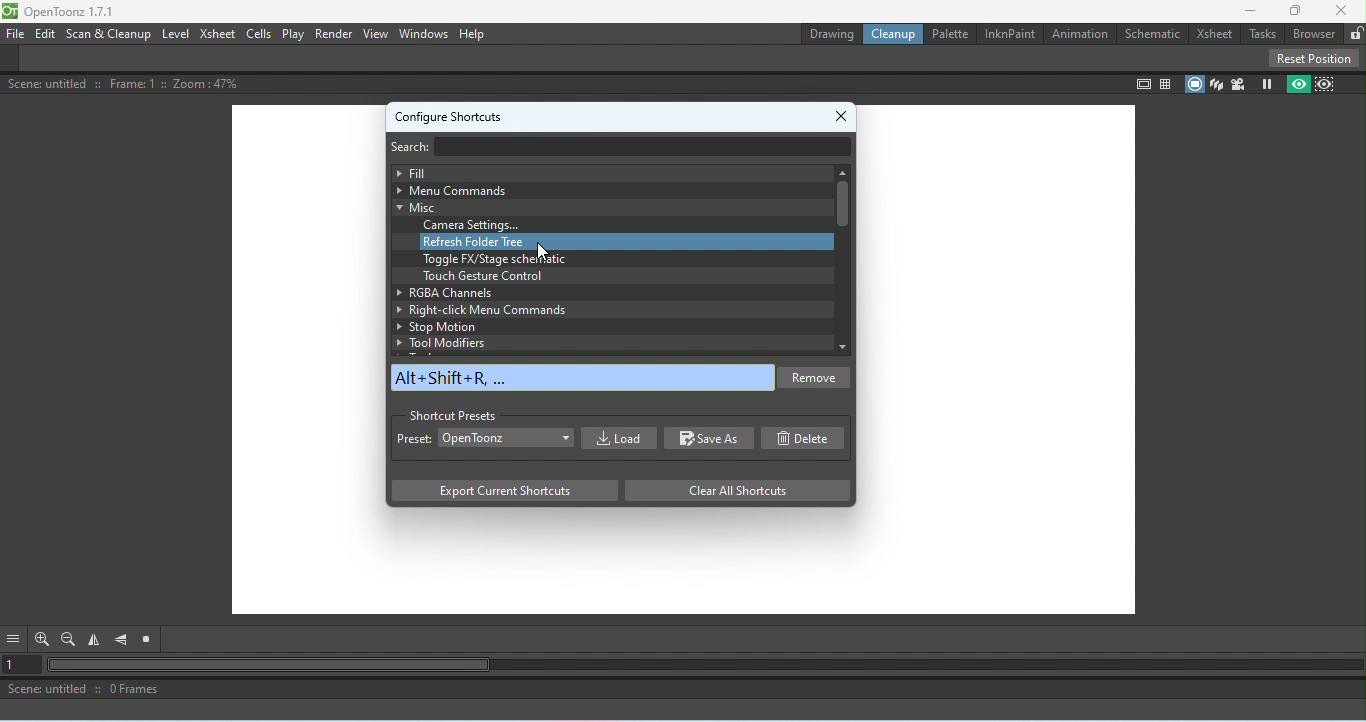  I want to click on Safe area, so click(1141, 85).